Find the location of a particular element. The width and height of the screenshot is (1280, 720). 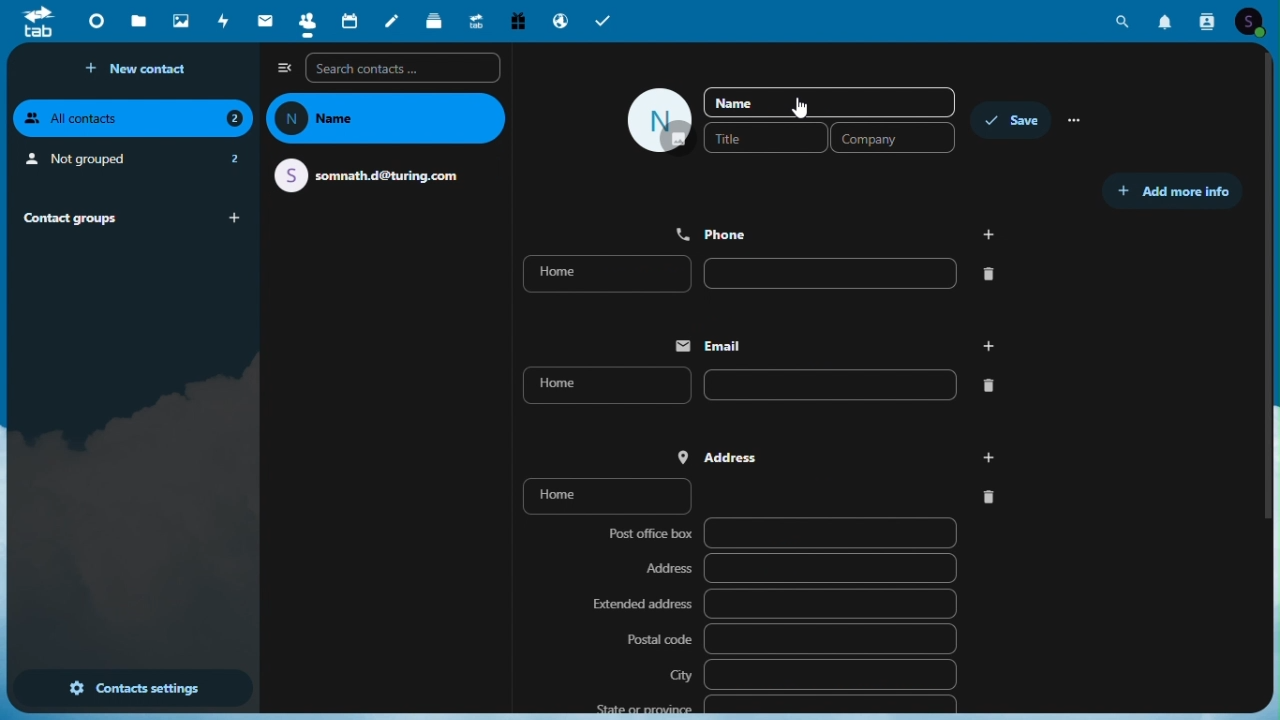

email is located at coordinates (829, 345).